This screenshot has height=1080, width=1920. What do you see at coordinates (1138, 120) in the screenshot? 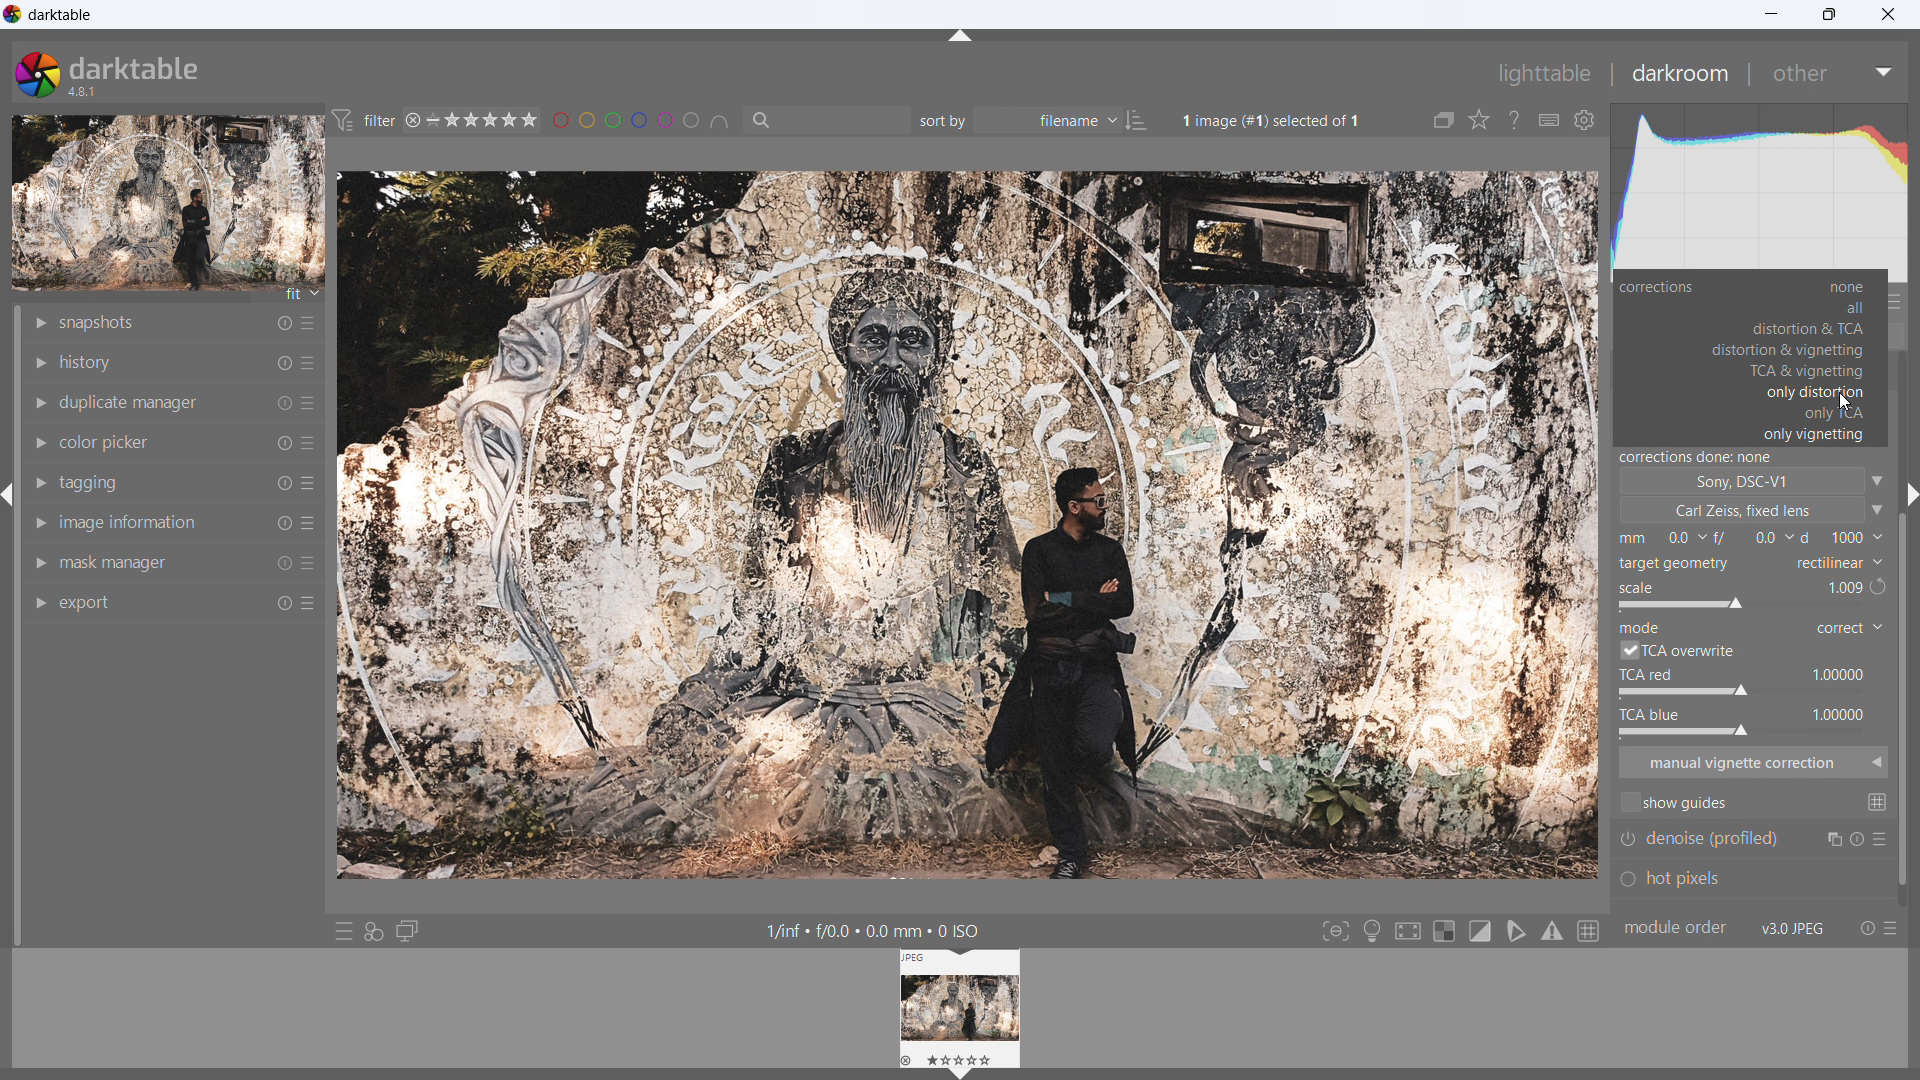
I see `ascending/descending` at bounding box center [1138, 120].